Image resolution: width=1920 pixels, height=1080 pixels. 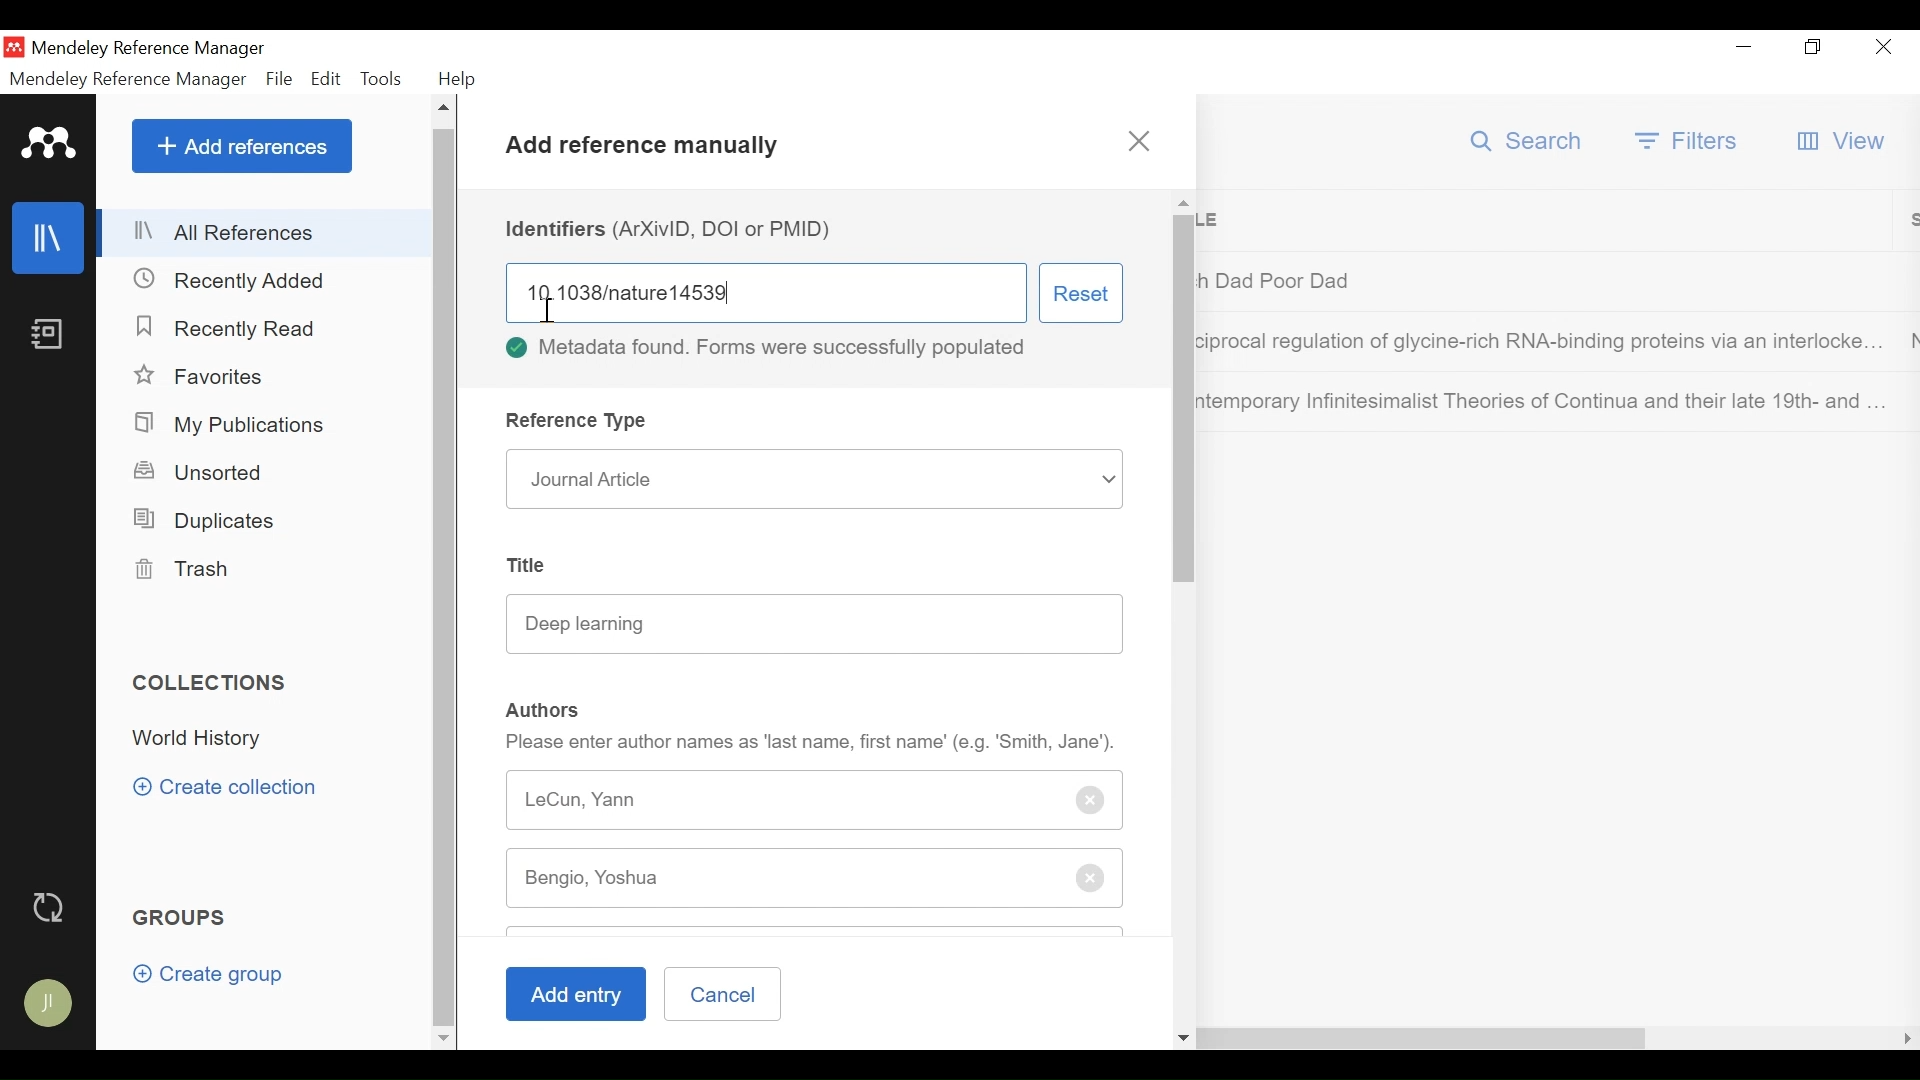 What do you see at coordinates (1843, 142) in the screenshot?
I see `View` at bounding box center [1843, 142].